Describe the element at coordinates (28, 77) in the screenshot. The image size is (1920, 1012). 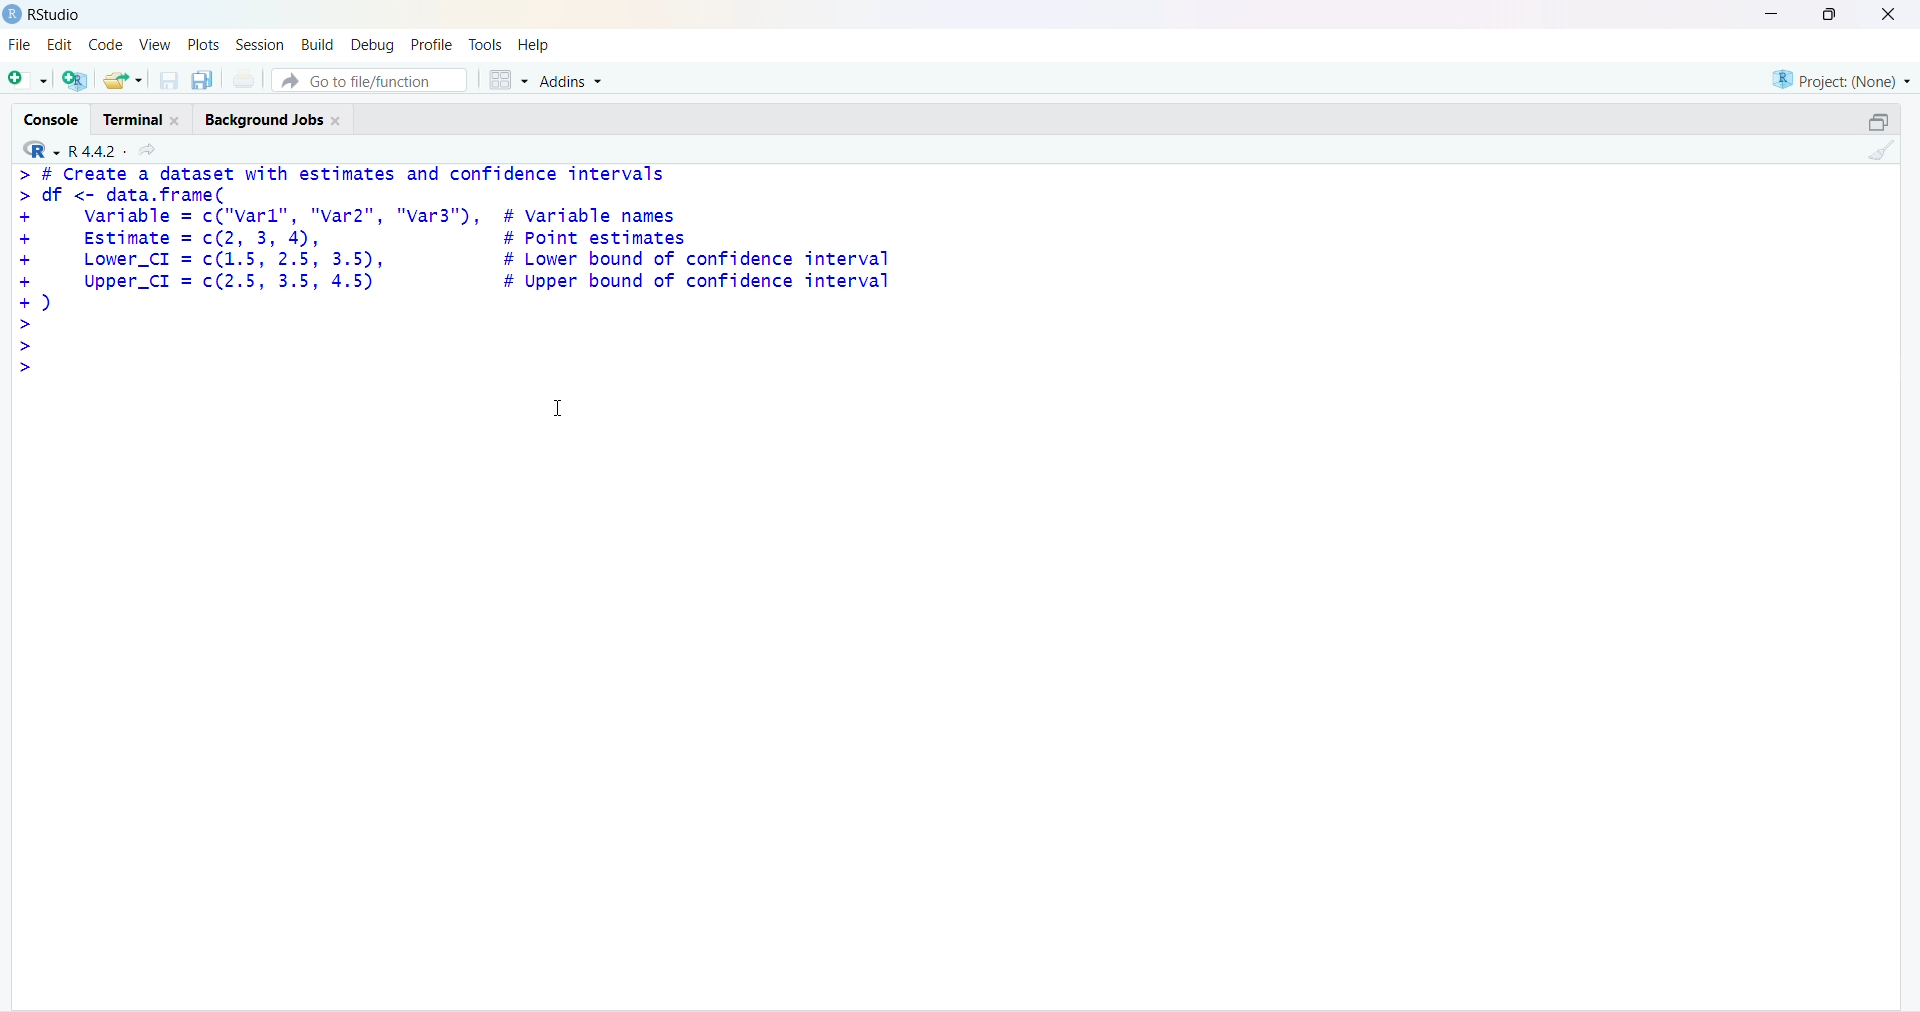
I see `new file` at that location.